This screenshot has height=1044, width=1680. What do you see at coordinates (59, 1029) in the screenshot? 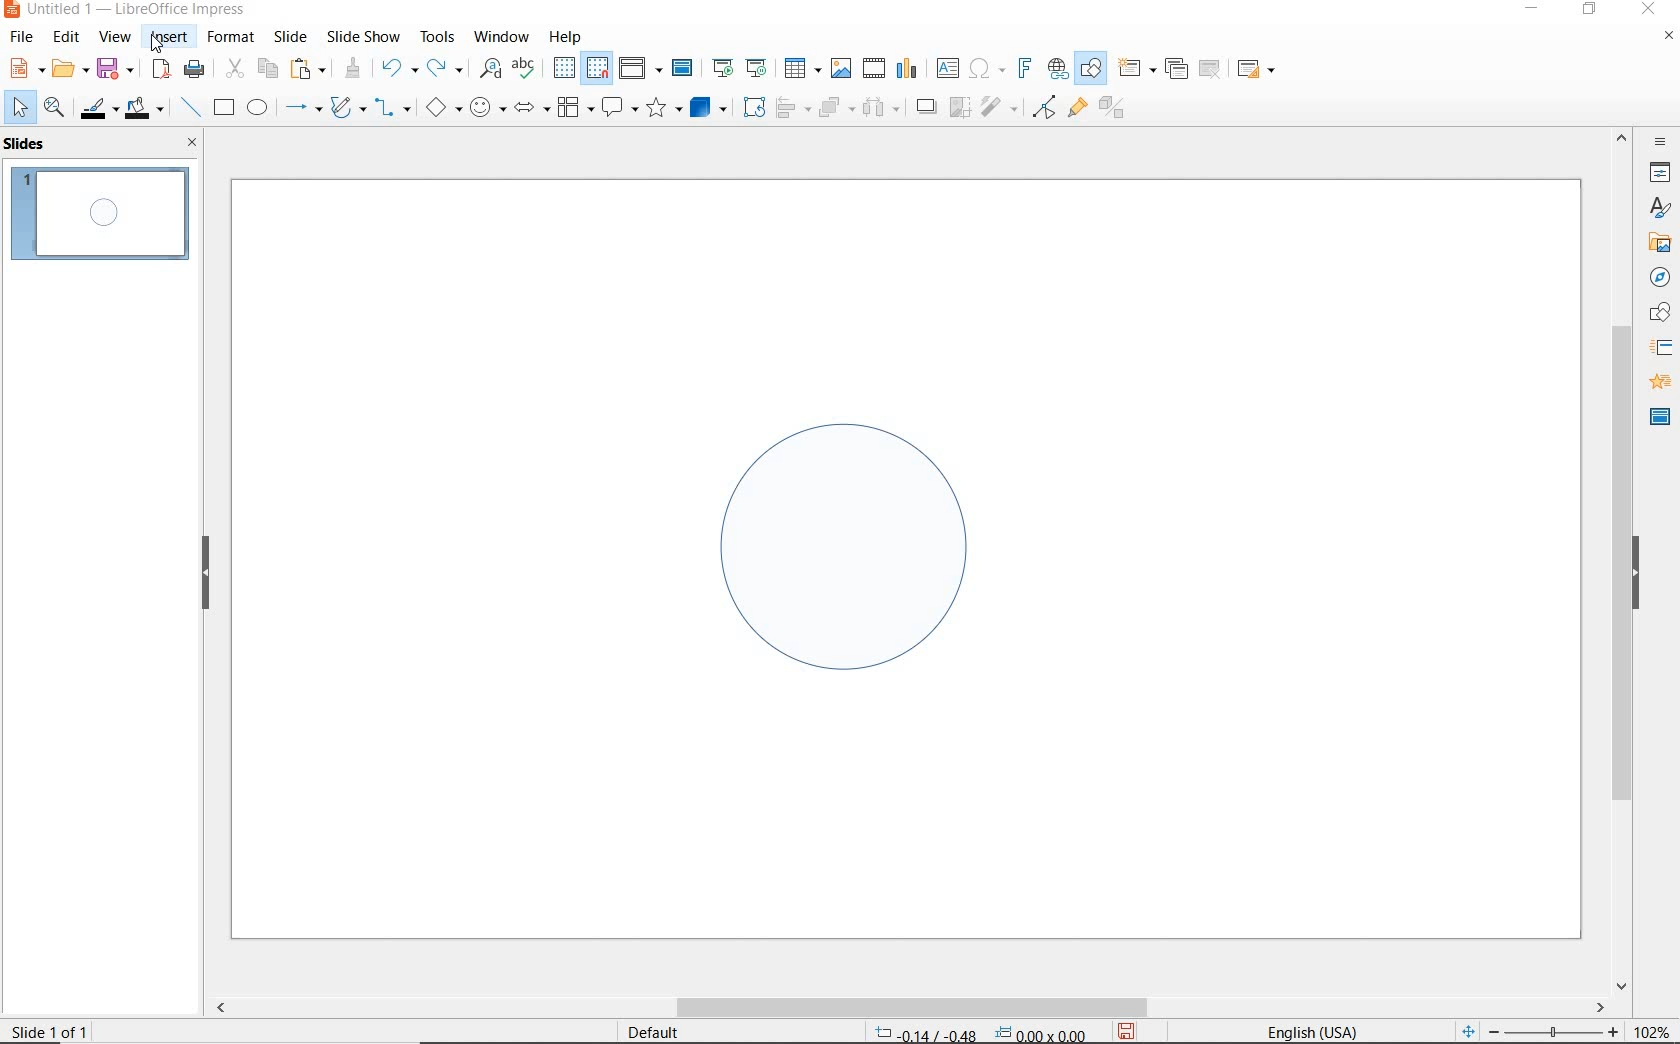
I see `slide 1 of 1` at bounding box center [59, 1029].